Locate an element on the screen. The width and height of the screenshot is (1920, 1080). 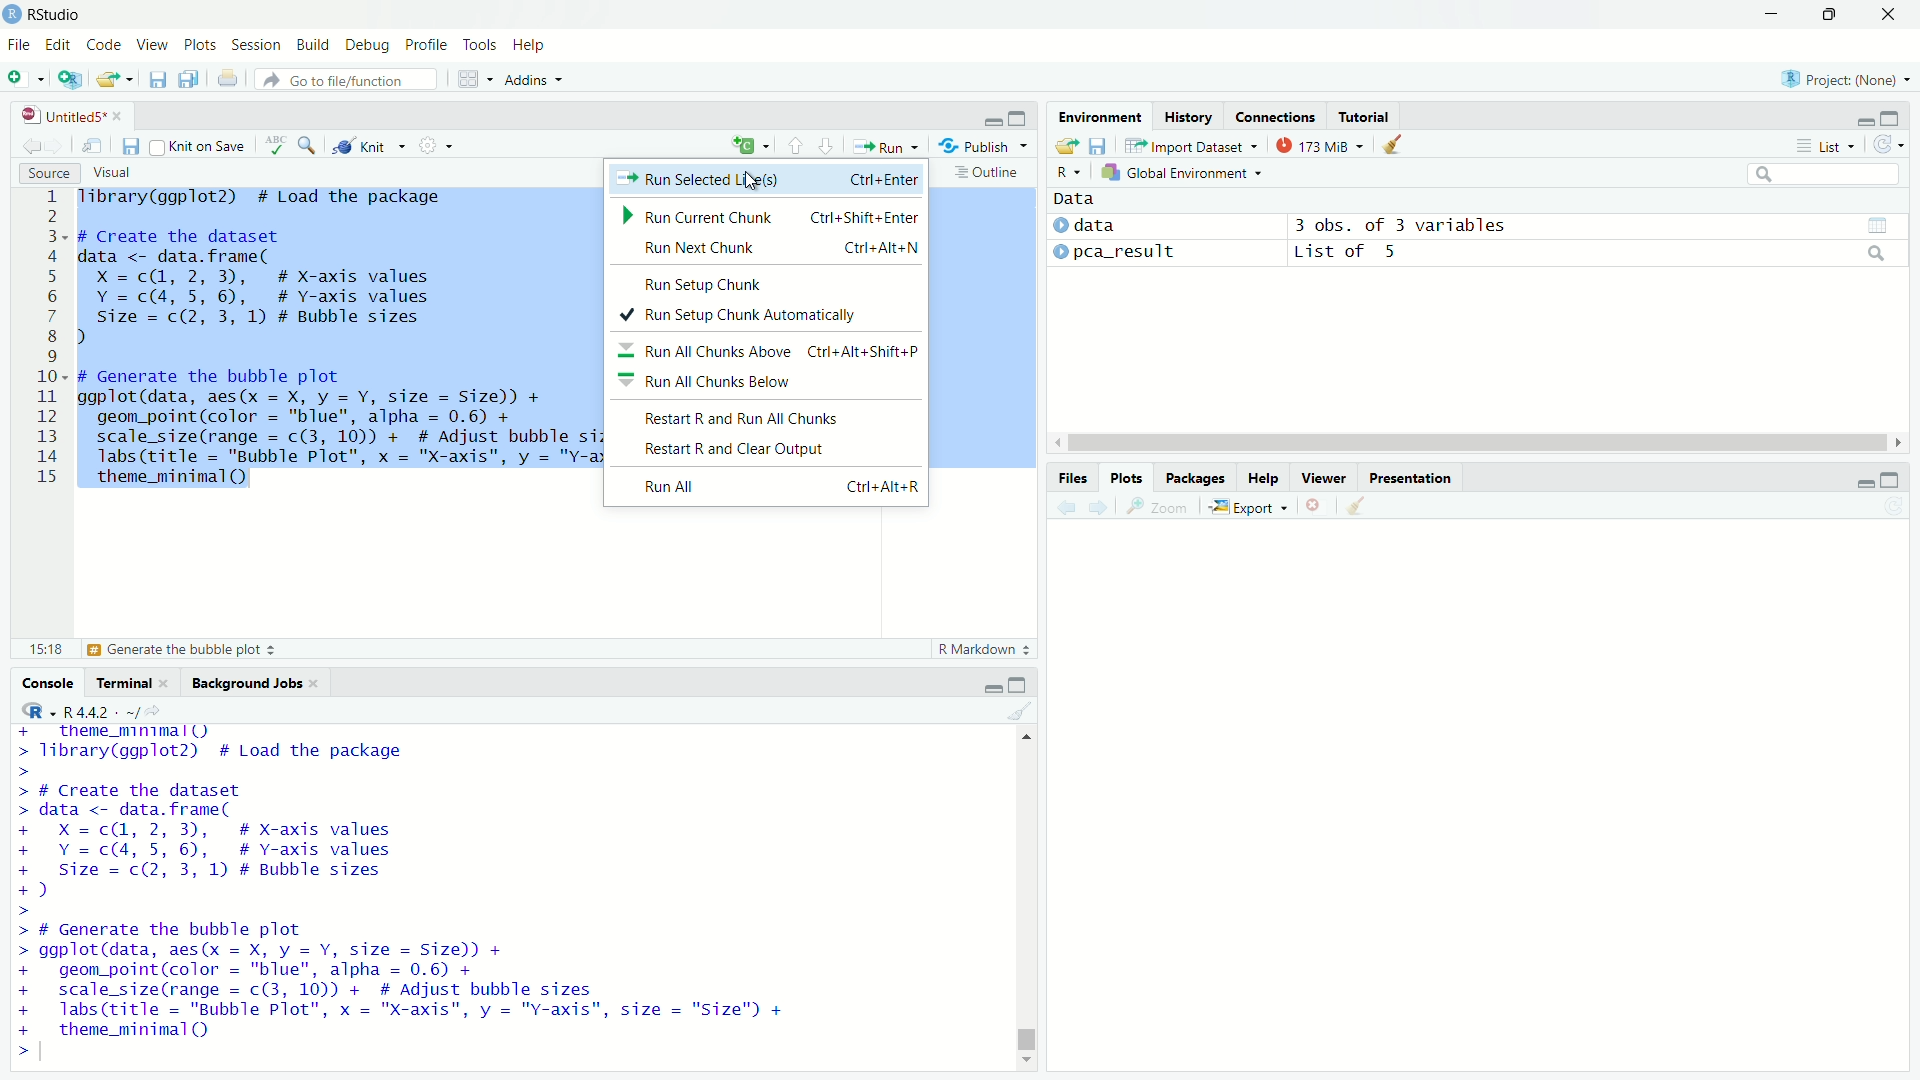
lines is located at coordinates (49, 343).